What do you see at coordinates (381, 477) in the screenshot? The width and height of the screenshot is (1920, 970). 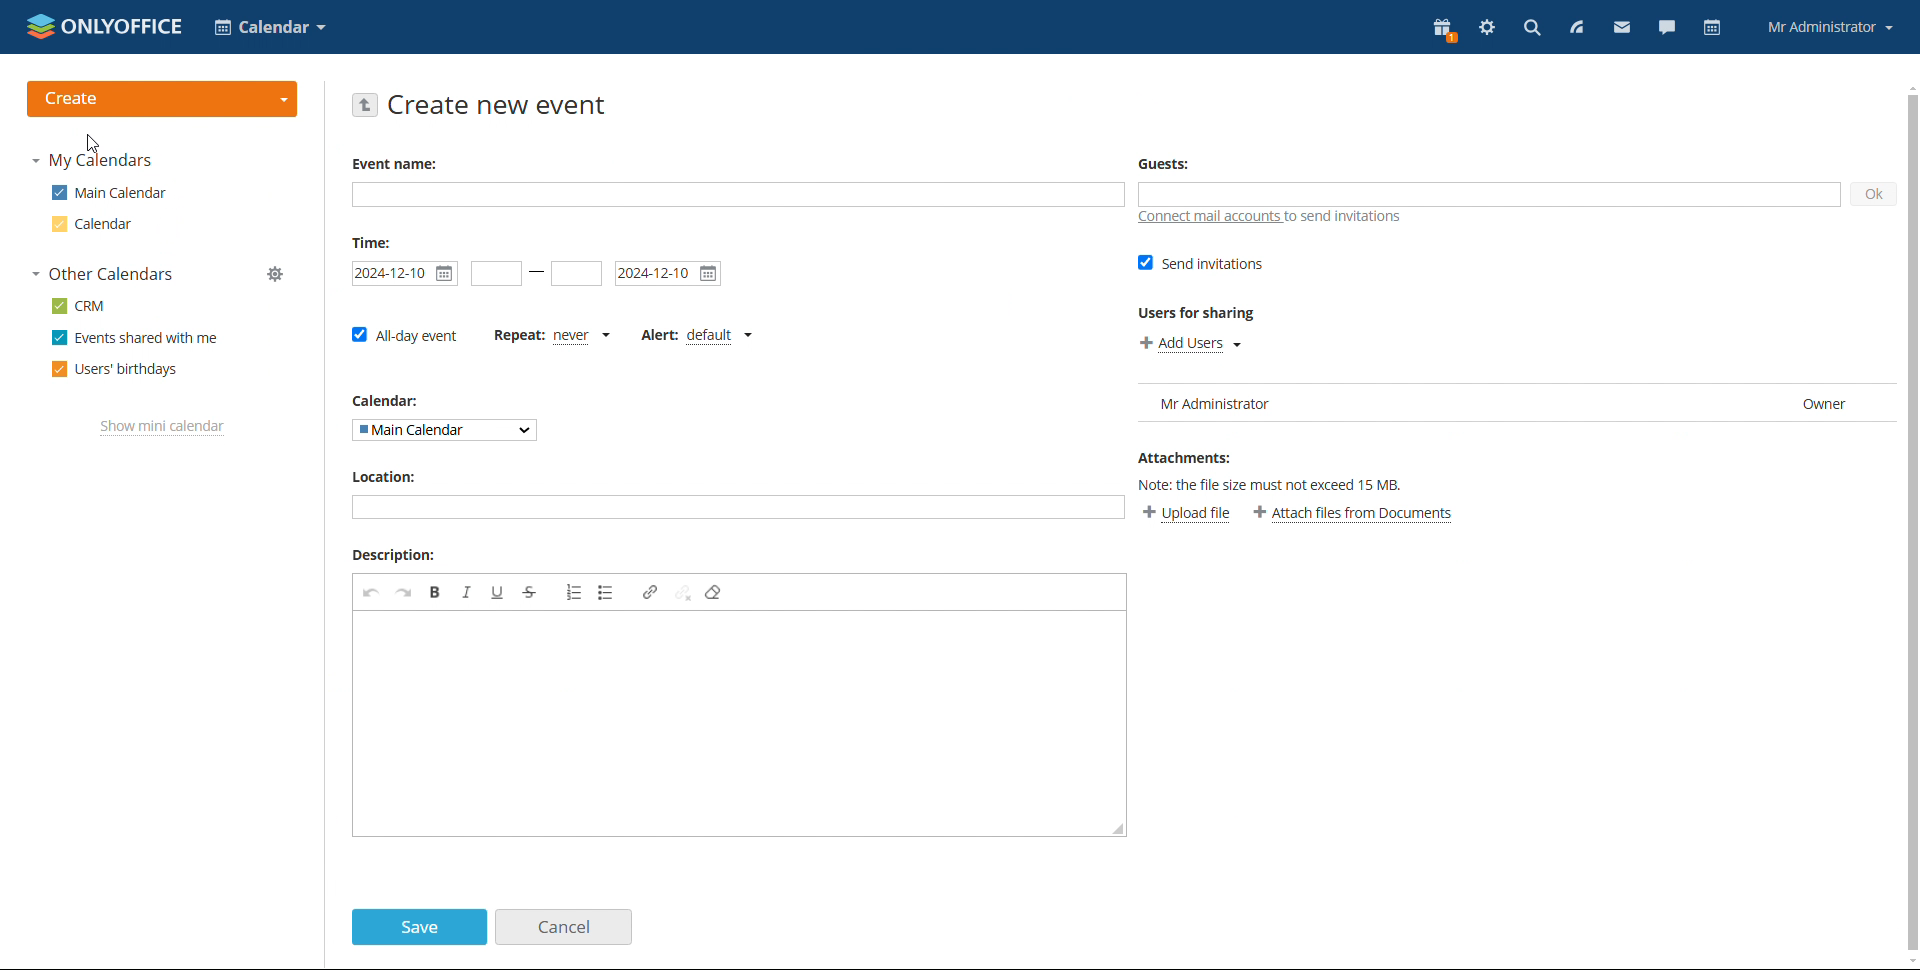 I see `Location:` at bounding box center [381, 477].